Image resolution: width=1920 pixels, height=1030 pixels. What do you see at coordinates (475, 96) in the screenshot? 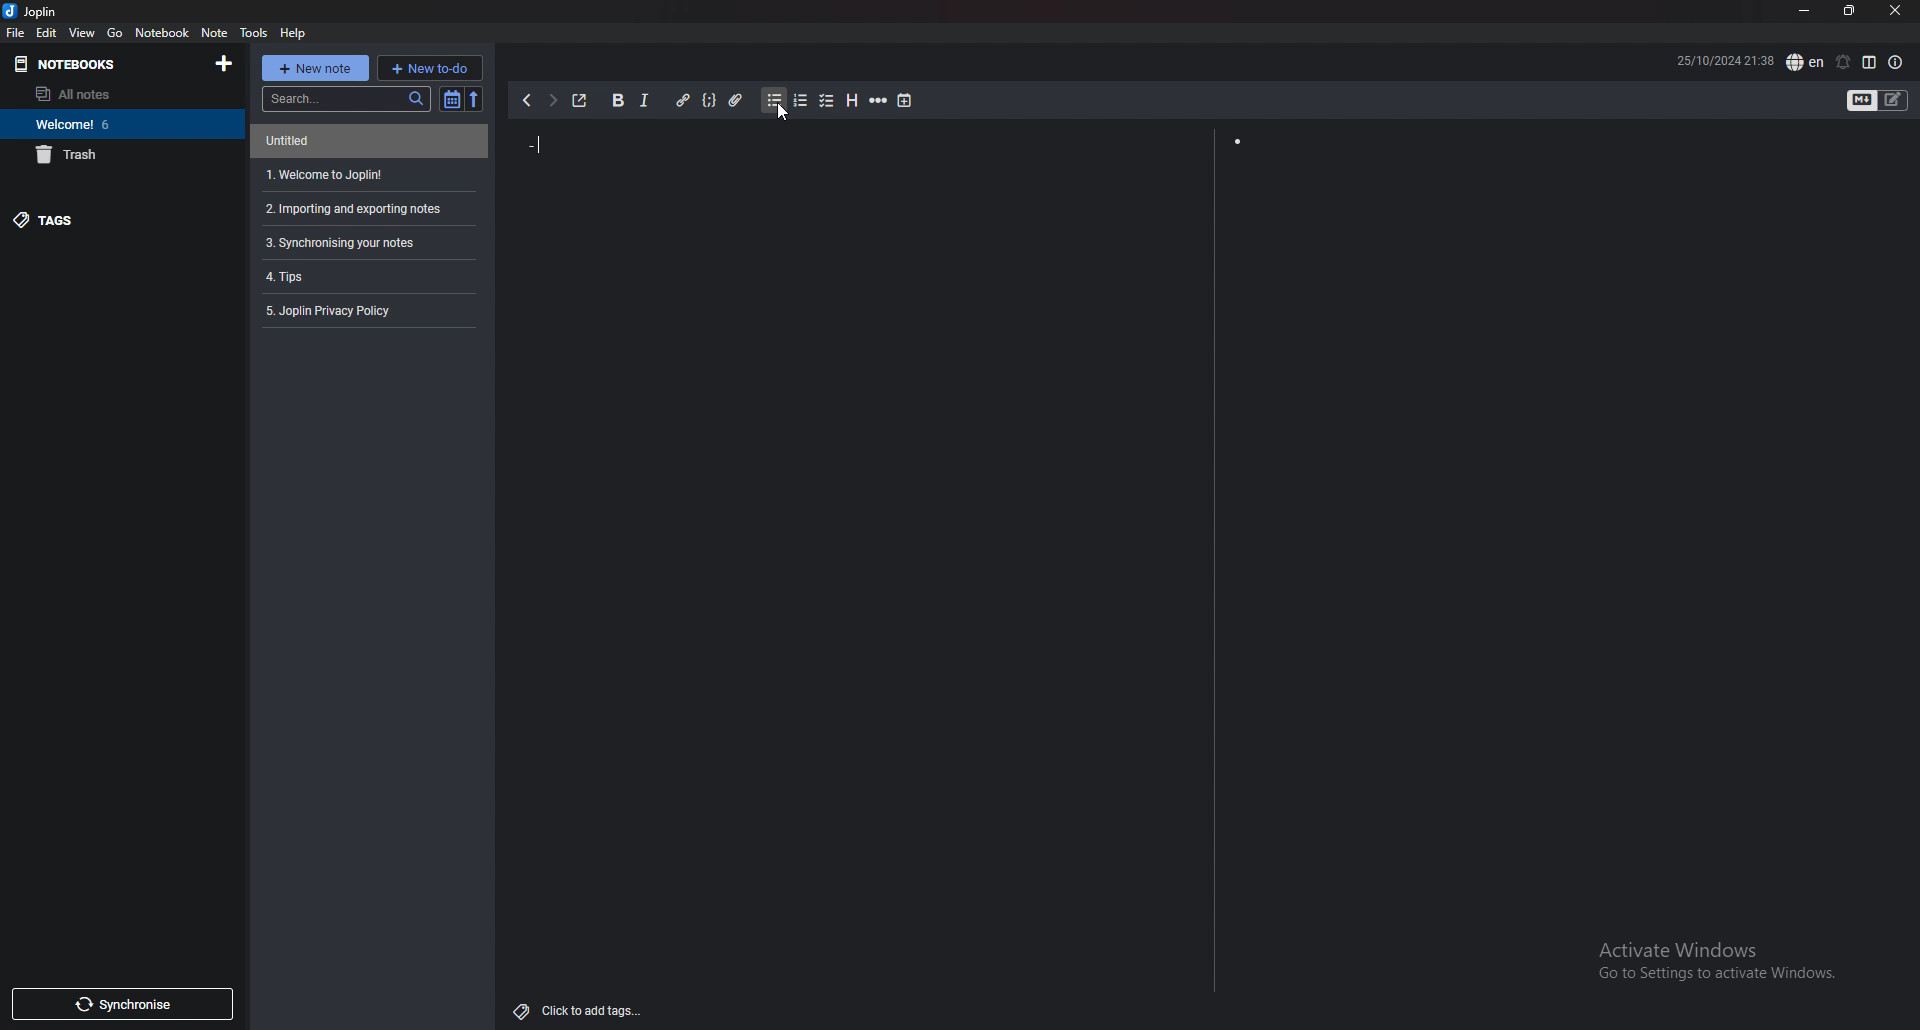
I see `reverse sort order` at bounding box center [475, 96].